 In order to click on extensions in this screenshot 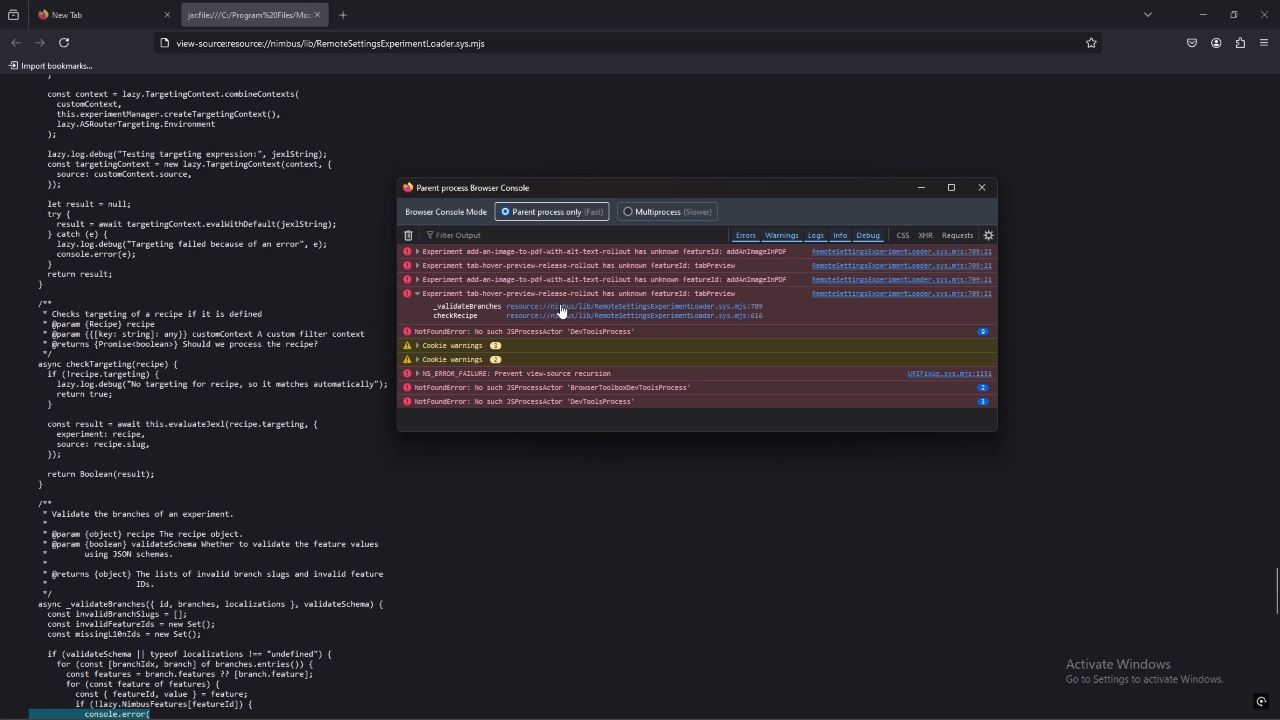, I will do `click(1240, 44)`.